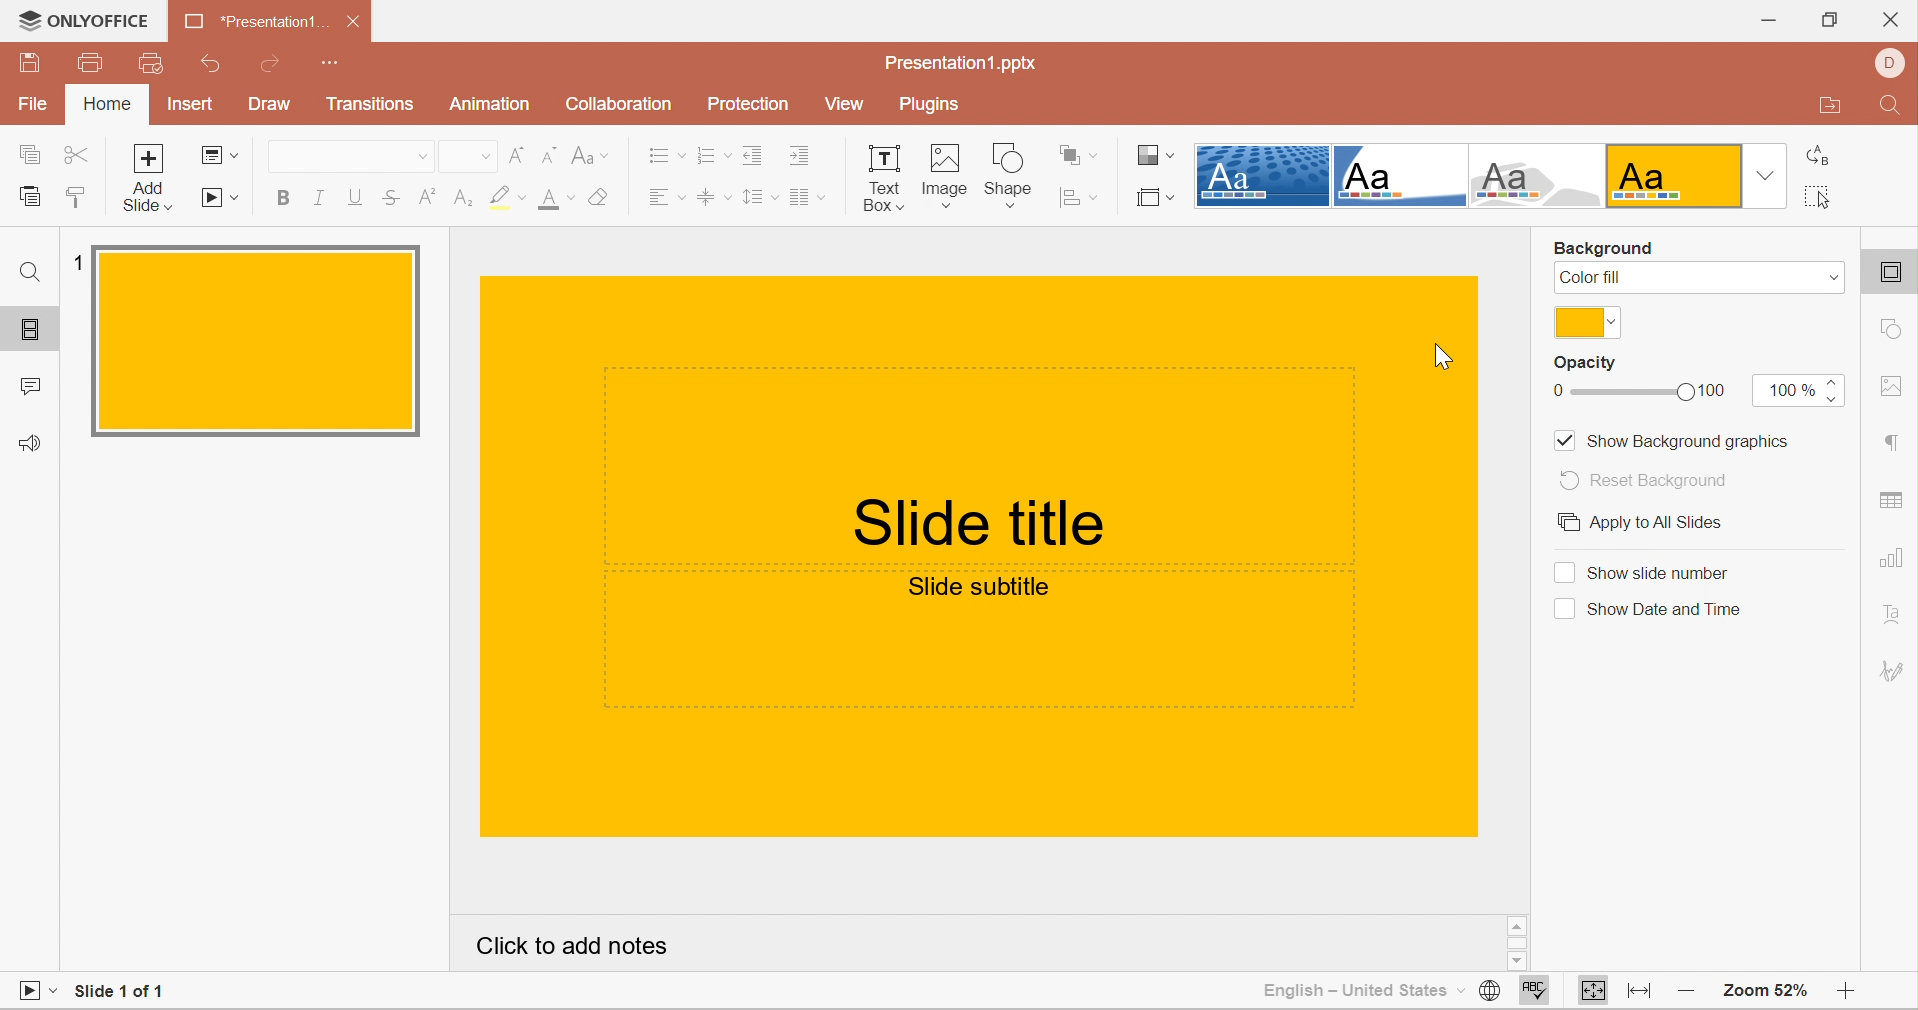  I want to click on Show date and time, so click(1647, 610).